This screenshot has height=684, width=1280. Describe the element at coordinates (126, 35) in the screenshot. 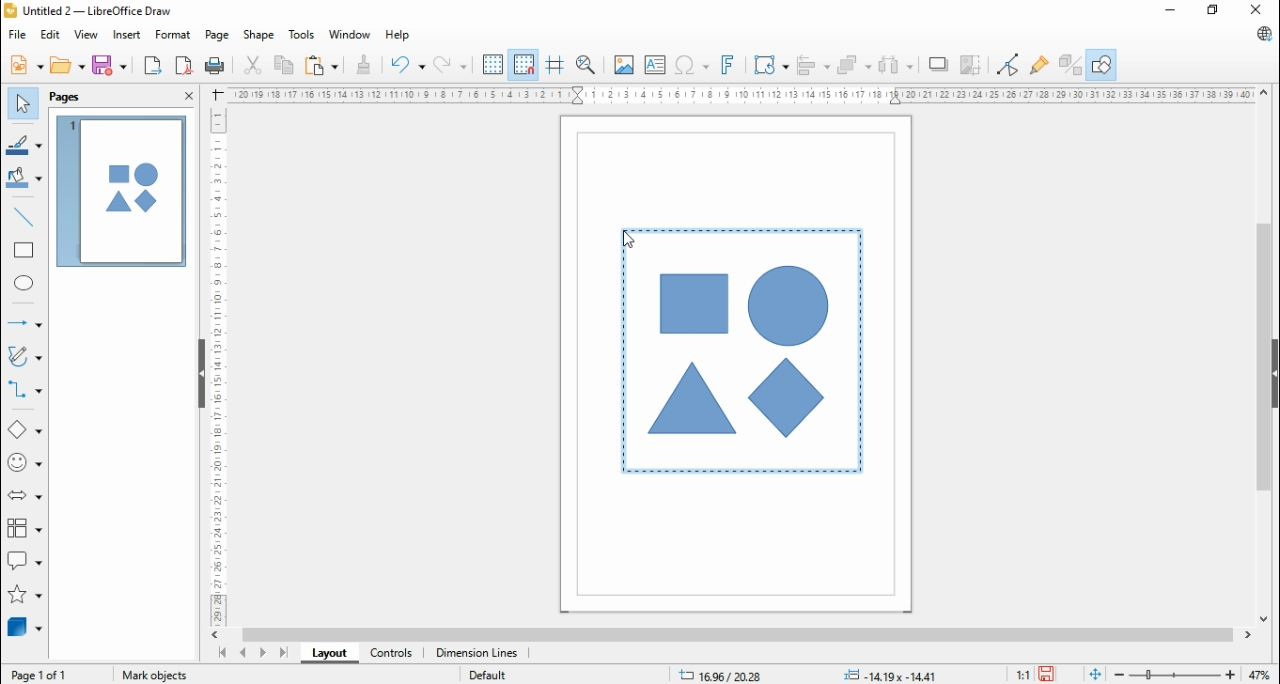

I see `insert` at that location.